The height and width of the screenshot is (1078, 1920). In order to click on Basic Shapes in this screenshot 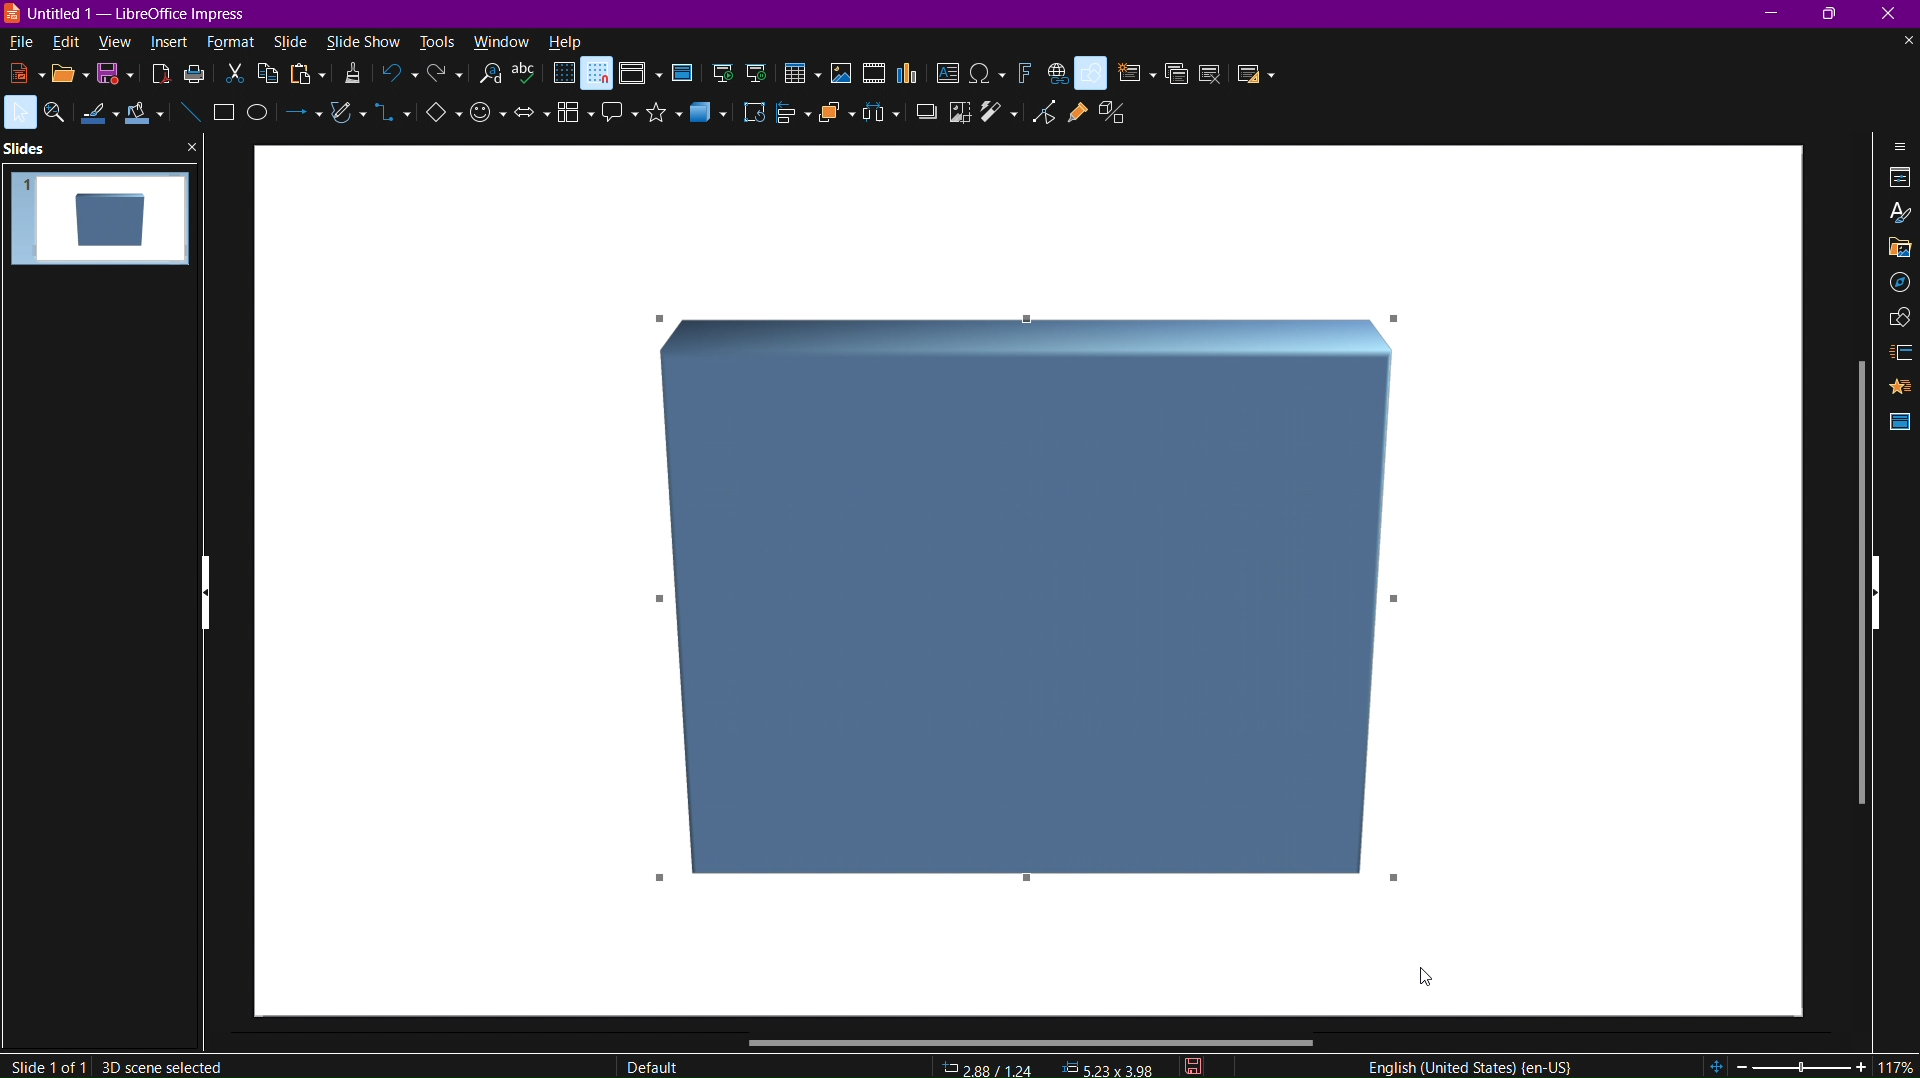, I will do `click(1094, 73)`.